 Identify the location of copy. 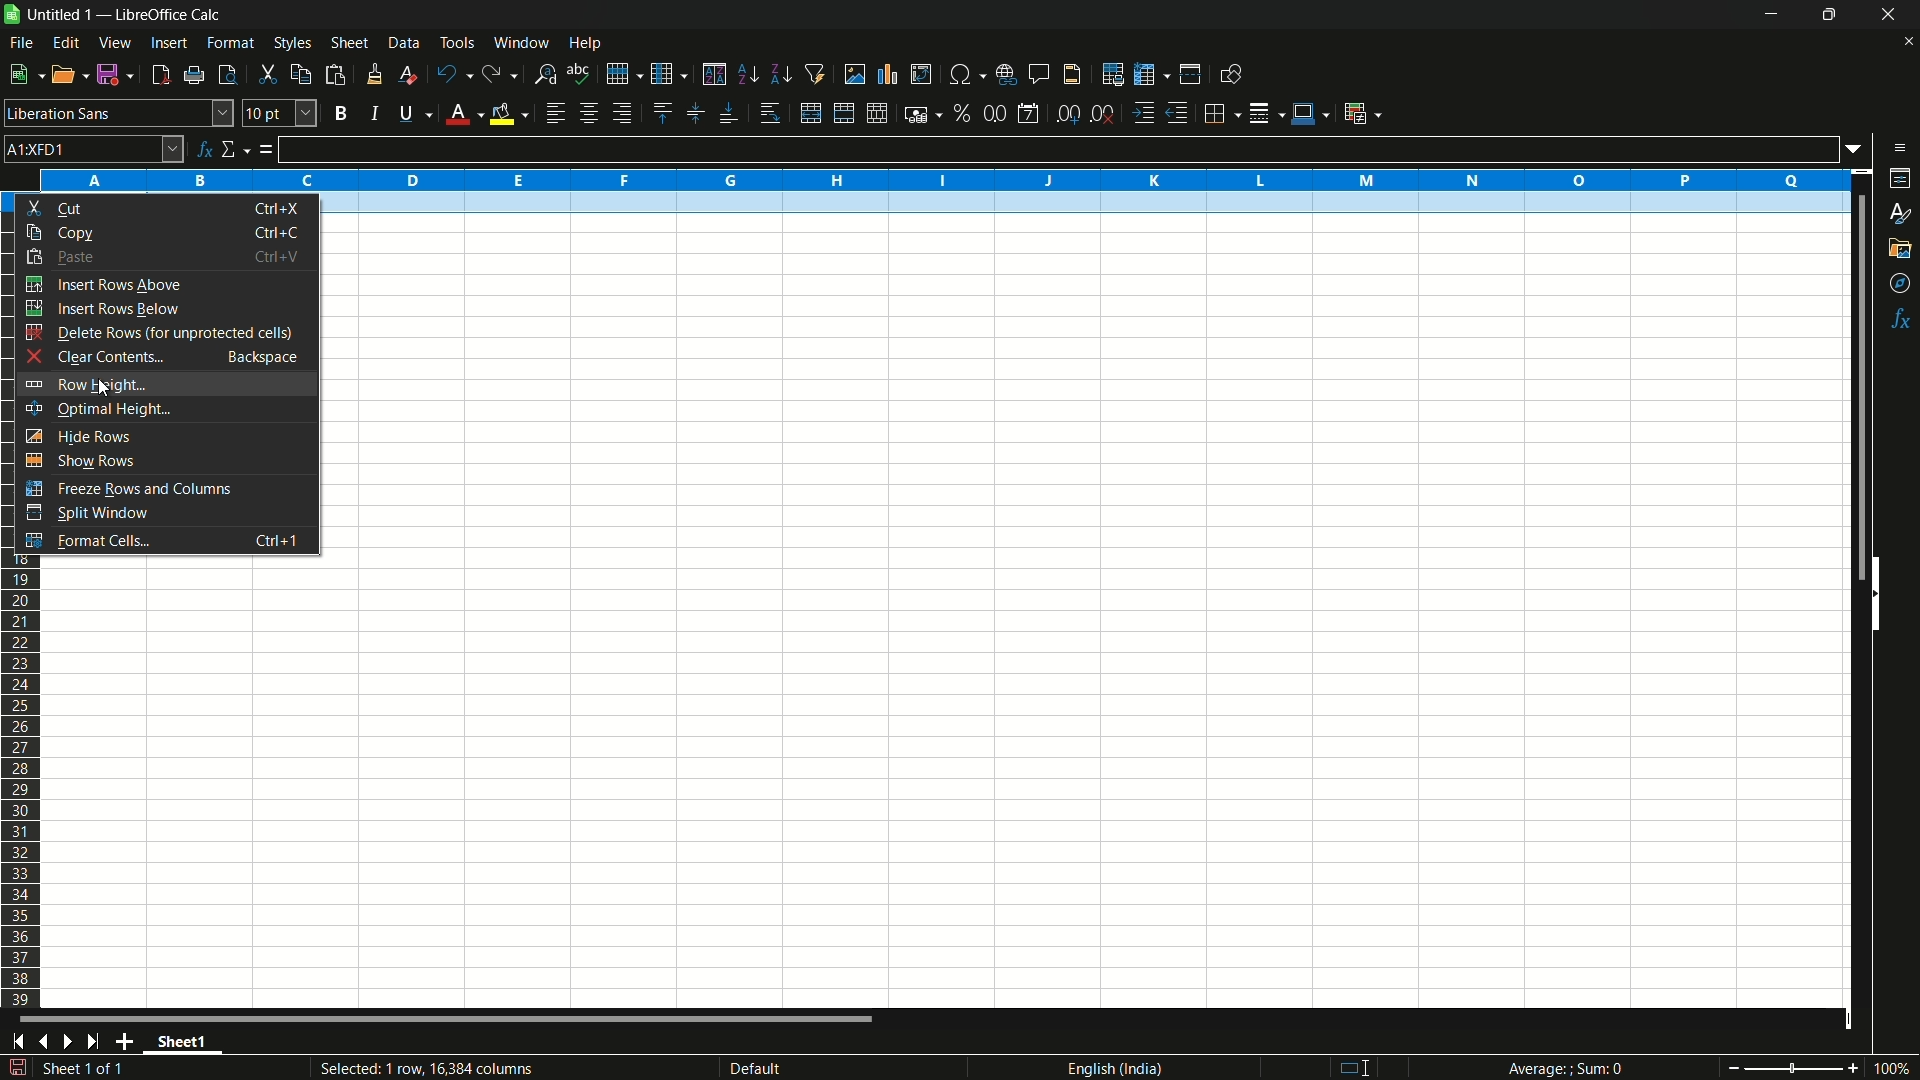
(299, 74).